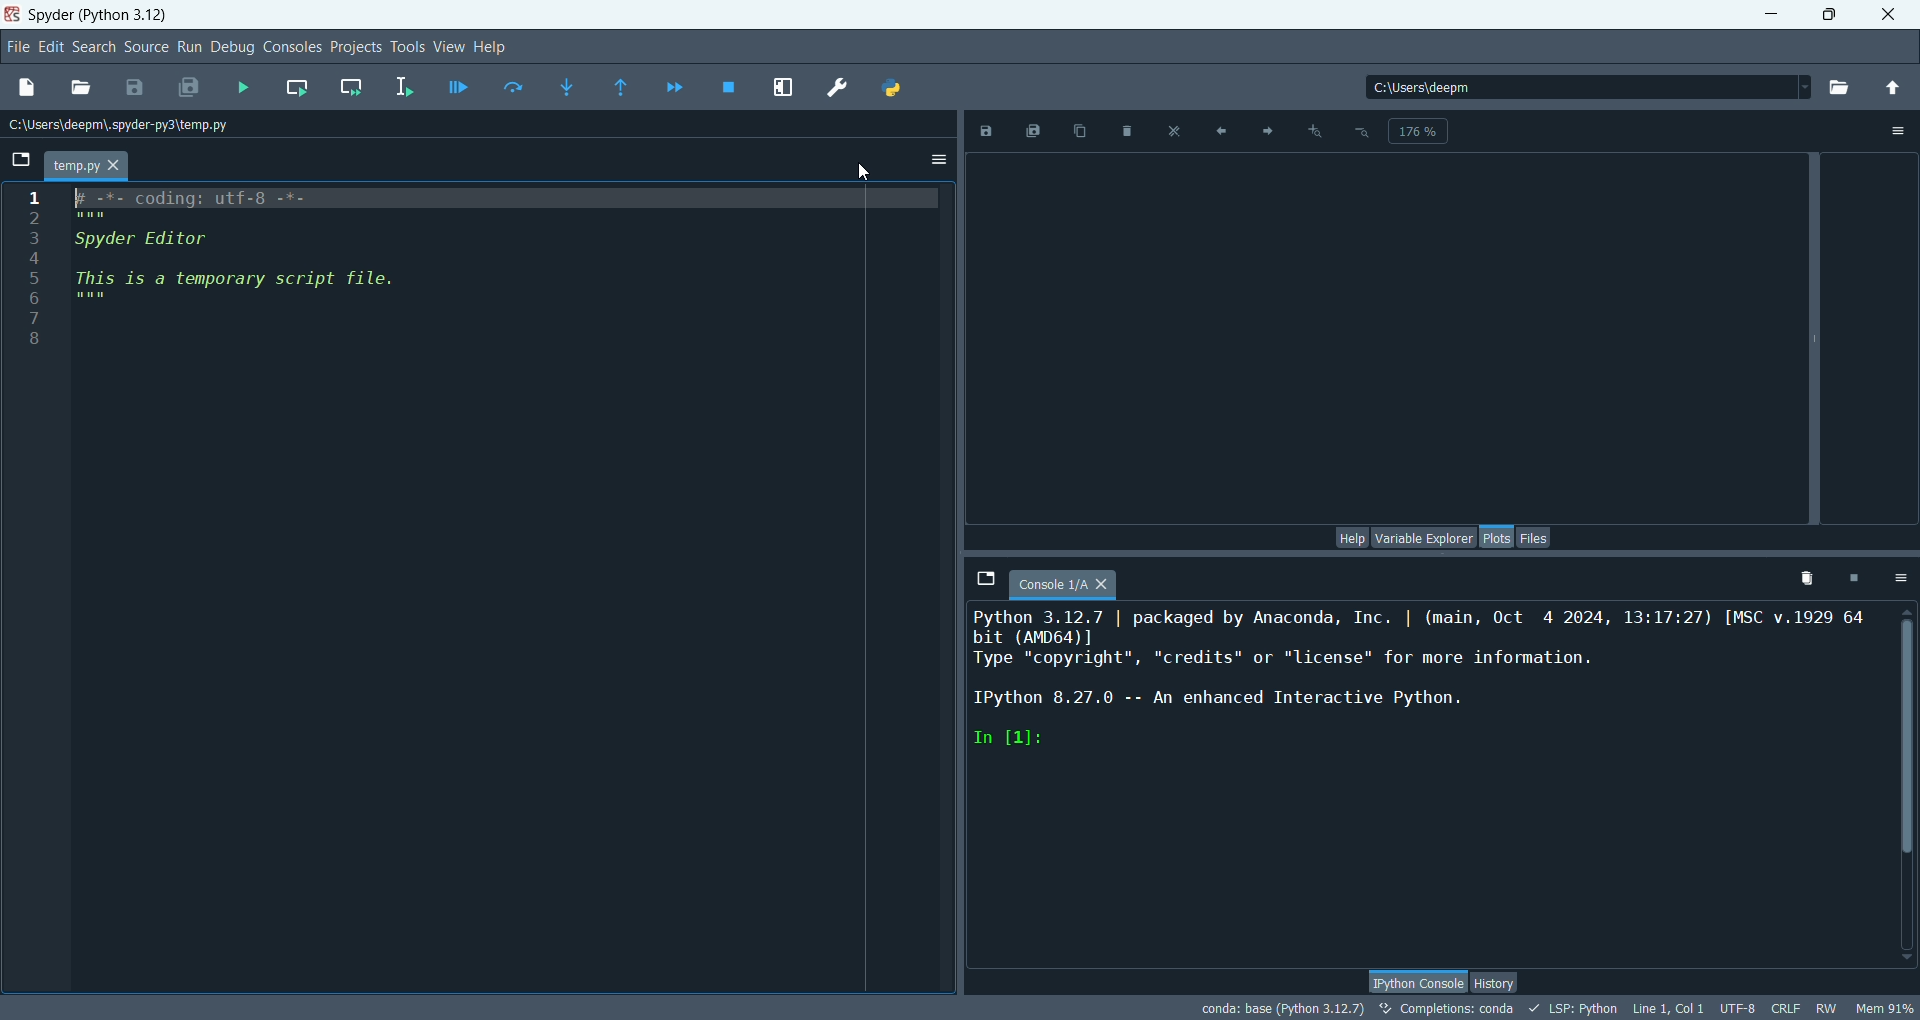 This screenshot has width=1920, height=1020. What do you see at coordinates (1419, 982) in the screenshot?
I see `IPython console` at bounding box center [1419, 982].